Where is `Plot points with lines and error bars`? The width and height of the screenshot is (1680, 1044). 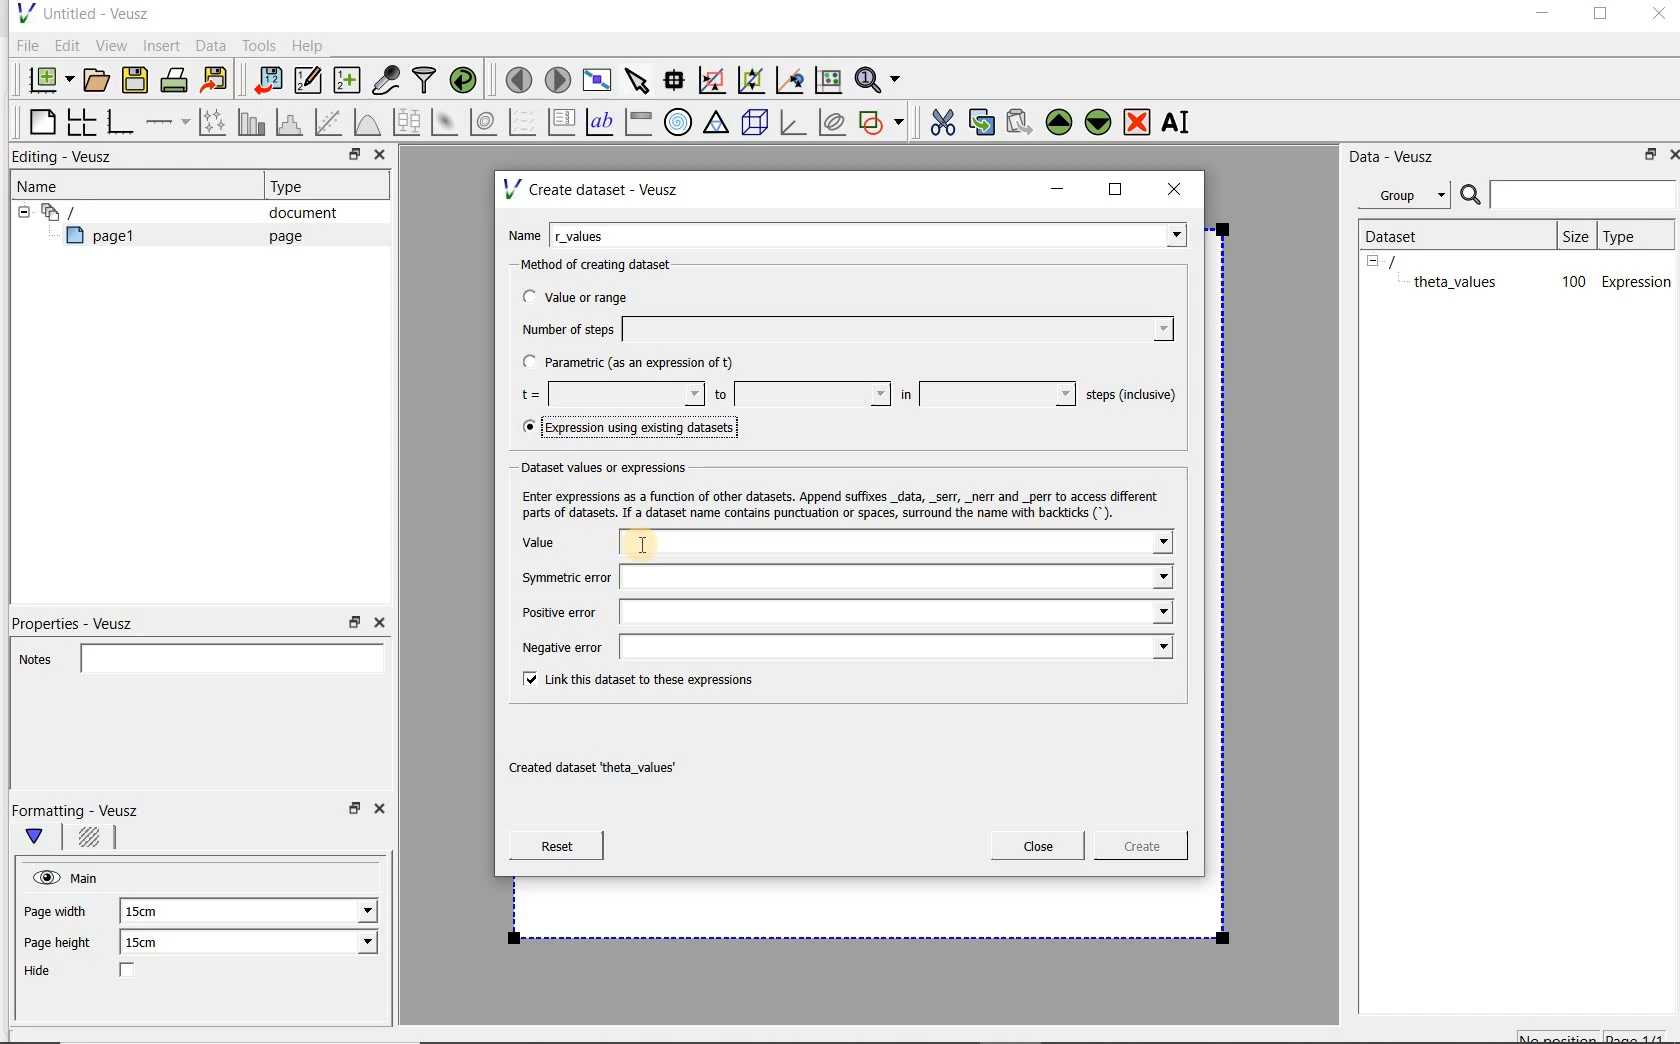 Plot points with lines and error bars is located at coordinates (214, 121).